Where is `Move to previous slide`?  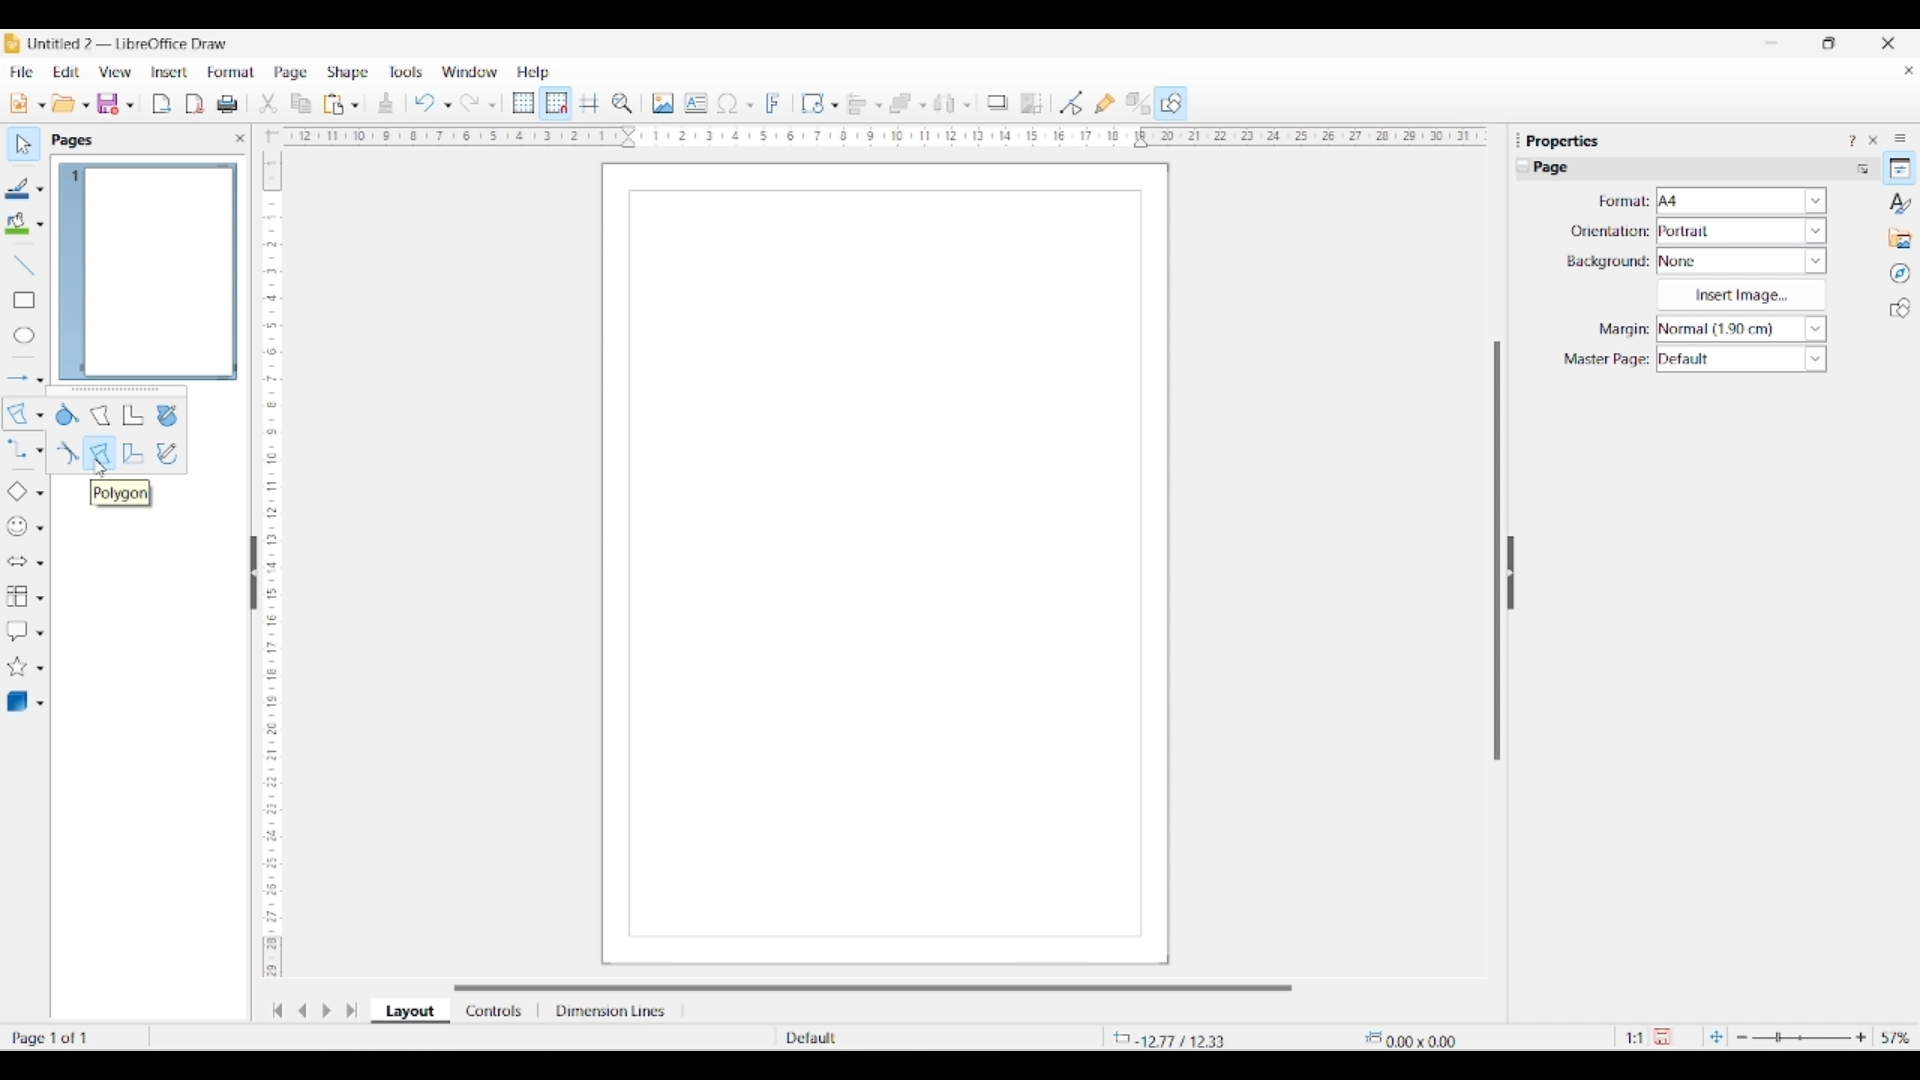 Move to previous slide is located at coordinates (302, 1010).